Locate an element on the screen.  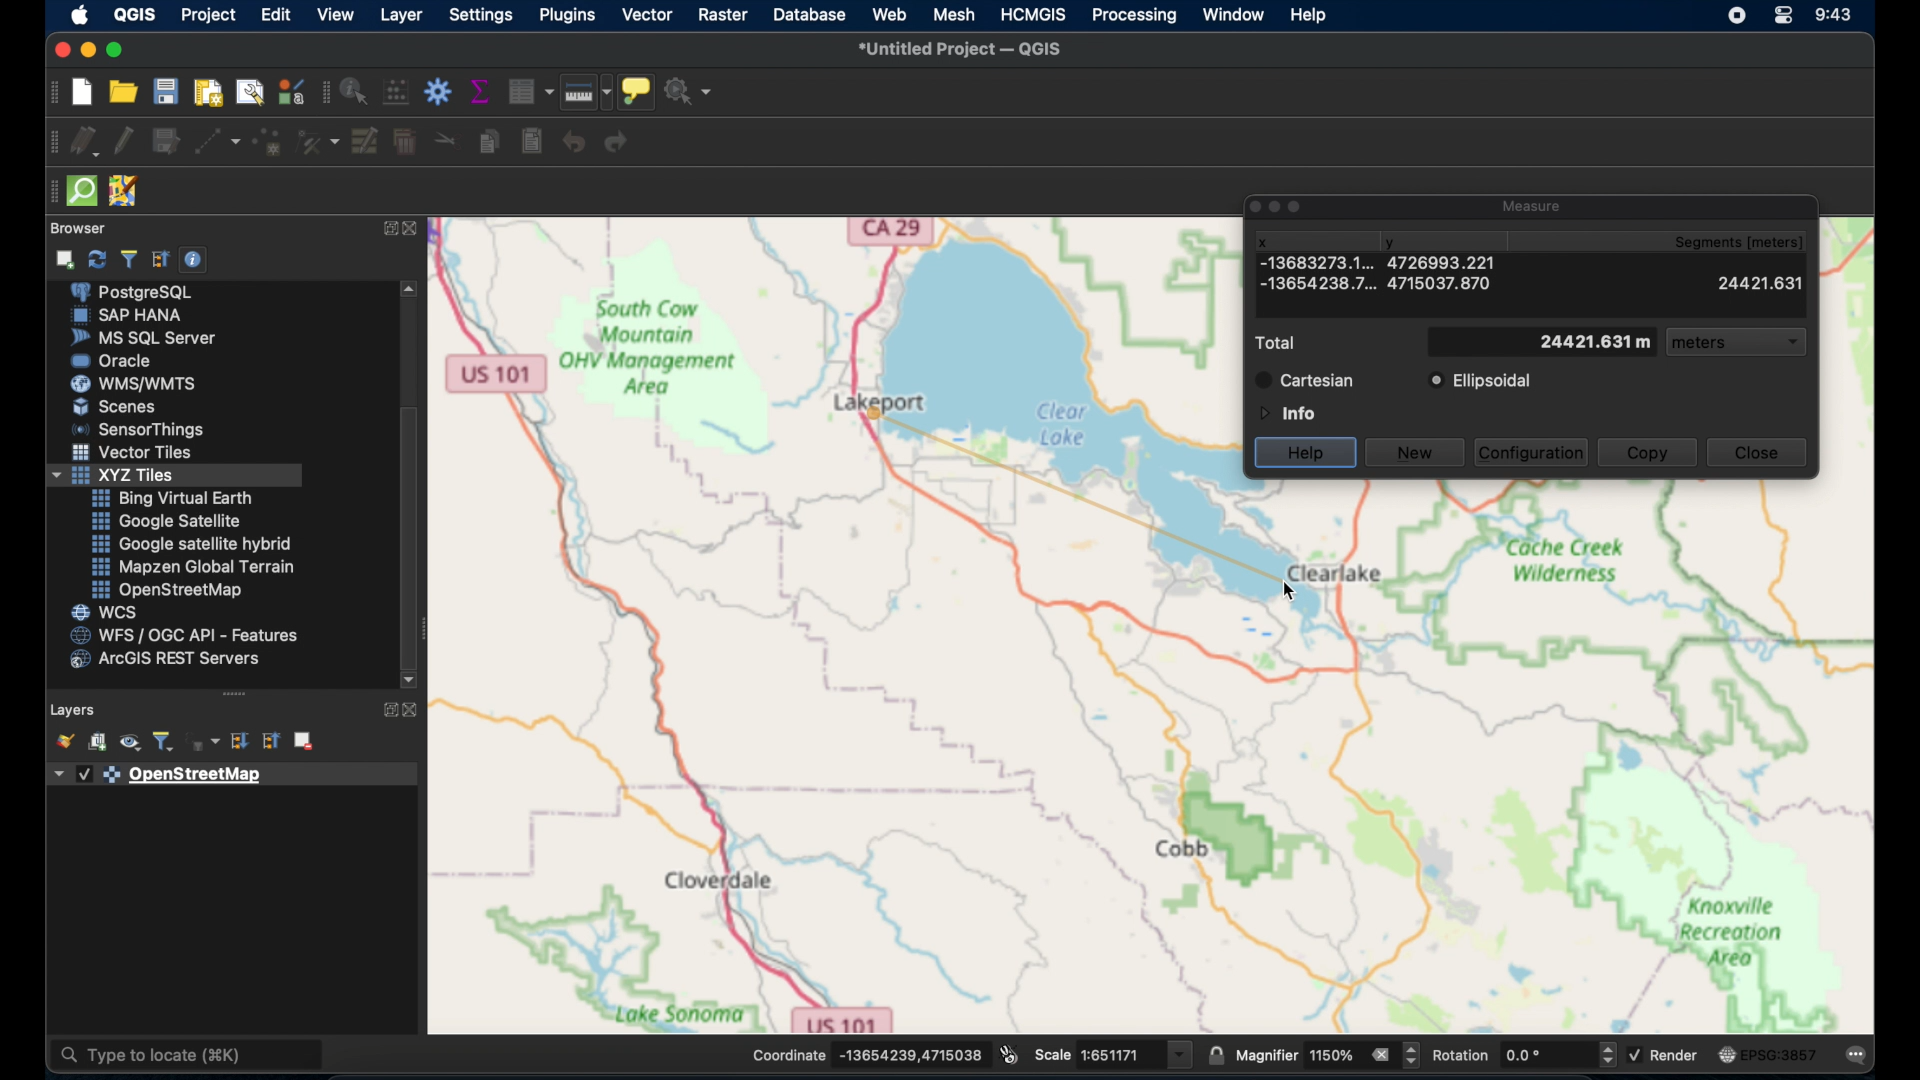
copy is located at coordinates (1648, 454).